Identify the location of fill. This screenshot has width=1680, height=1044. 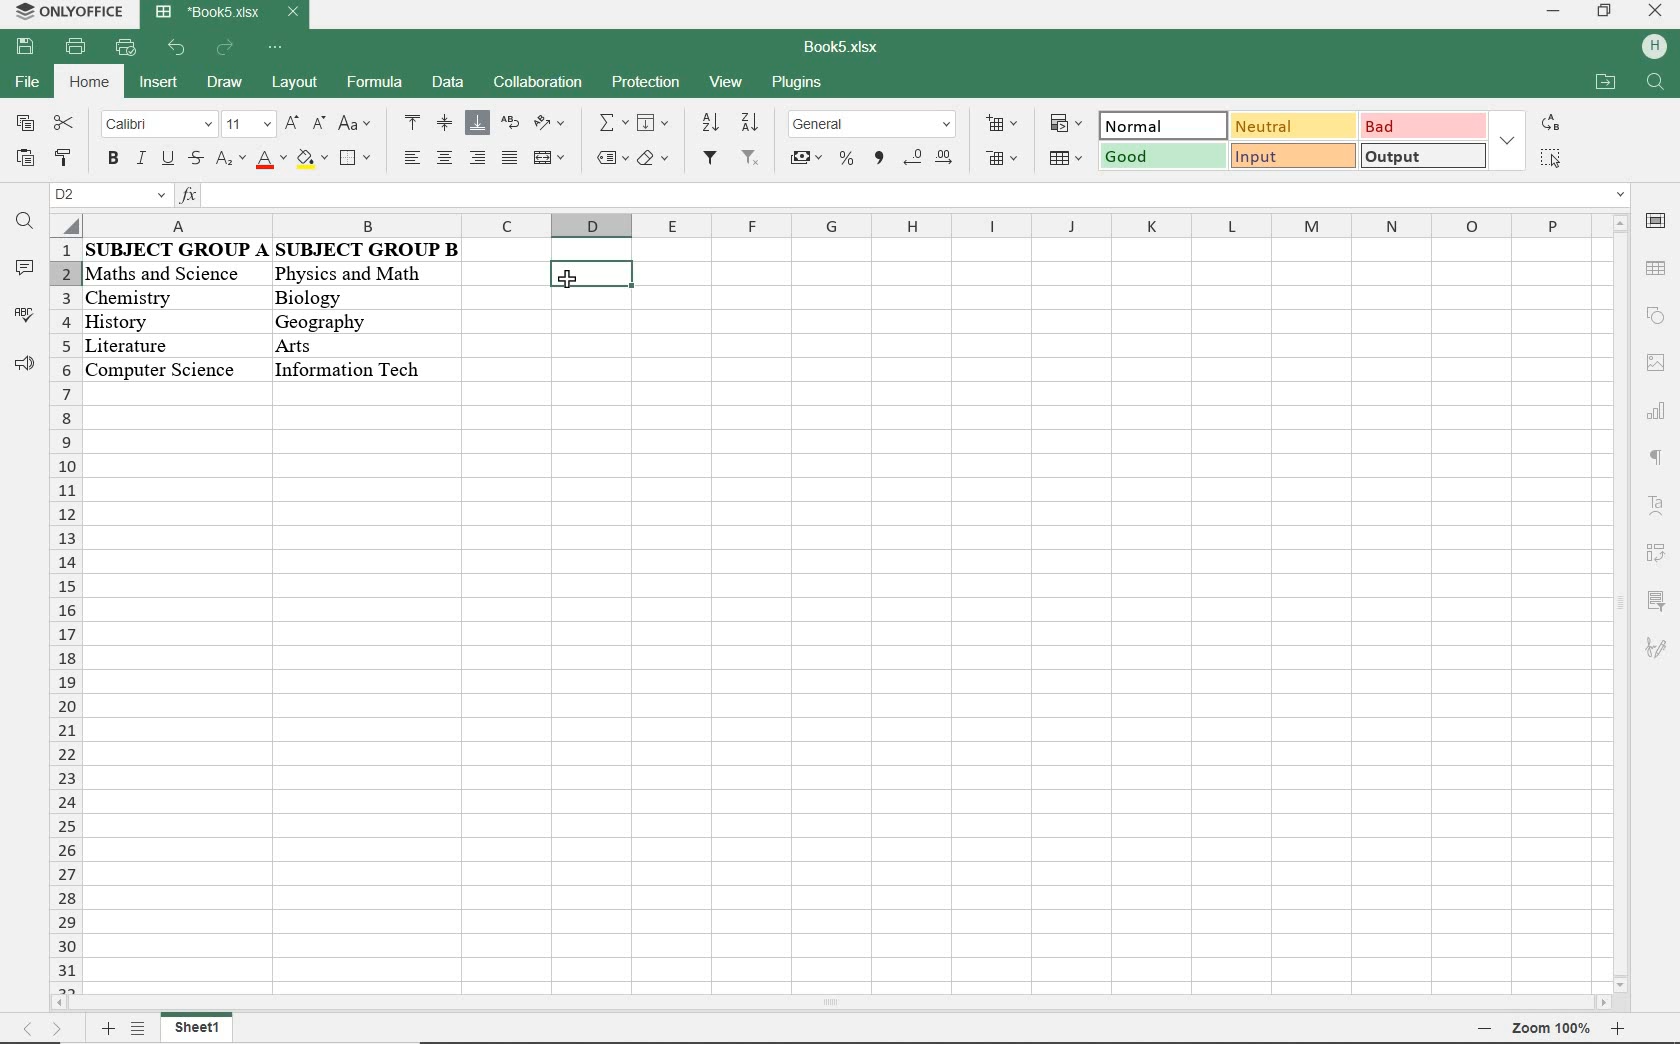
(652, 122).